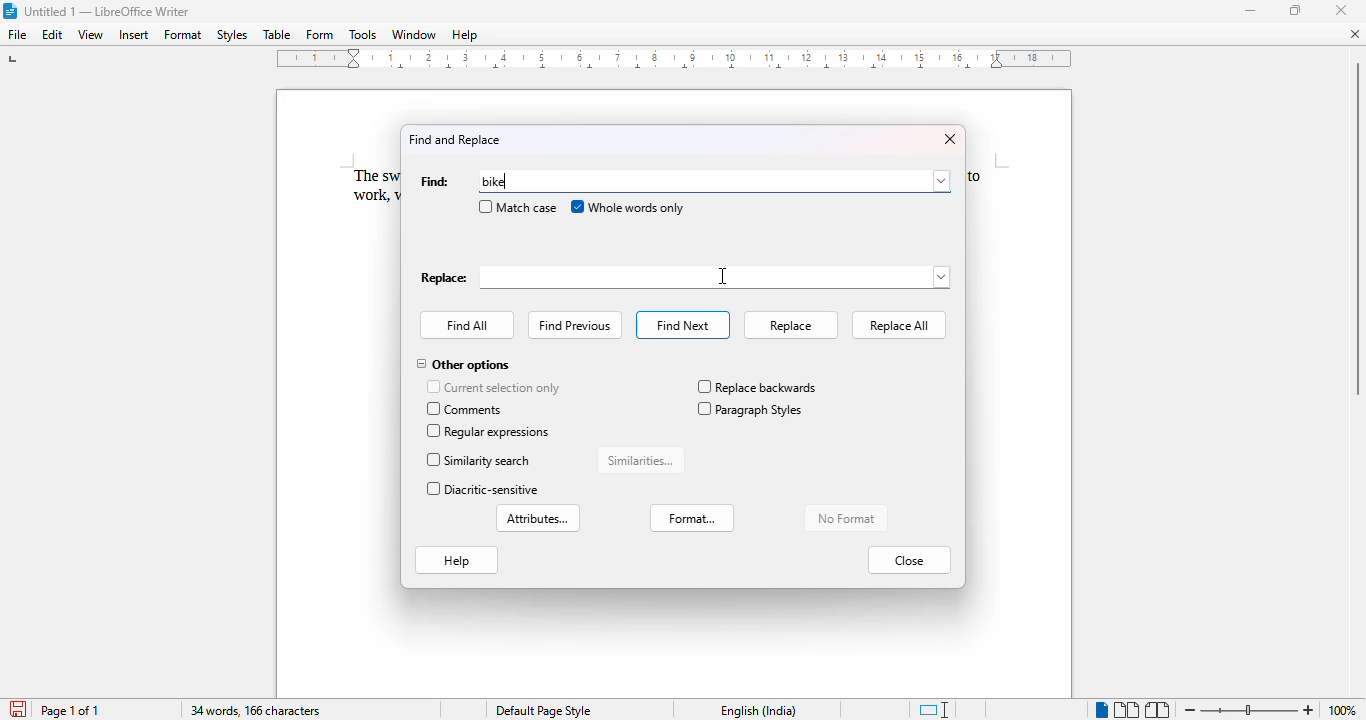  Describe the element at coordinates (493, 181) in the screenshot. I see `typing` at that location.